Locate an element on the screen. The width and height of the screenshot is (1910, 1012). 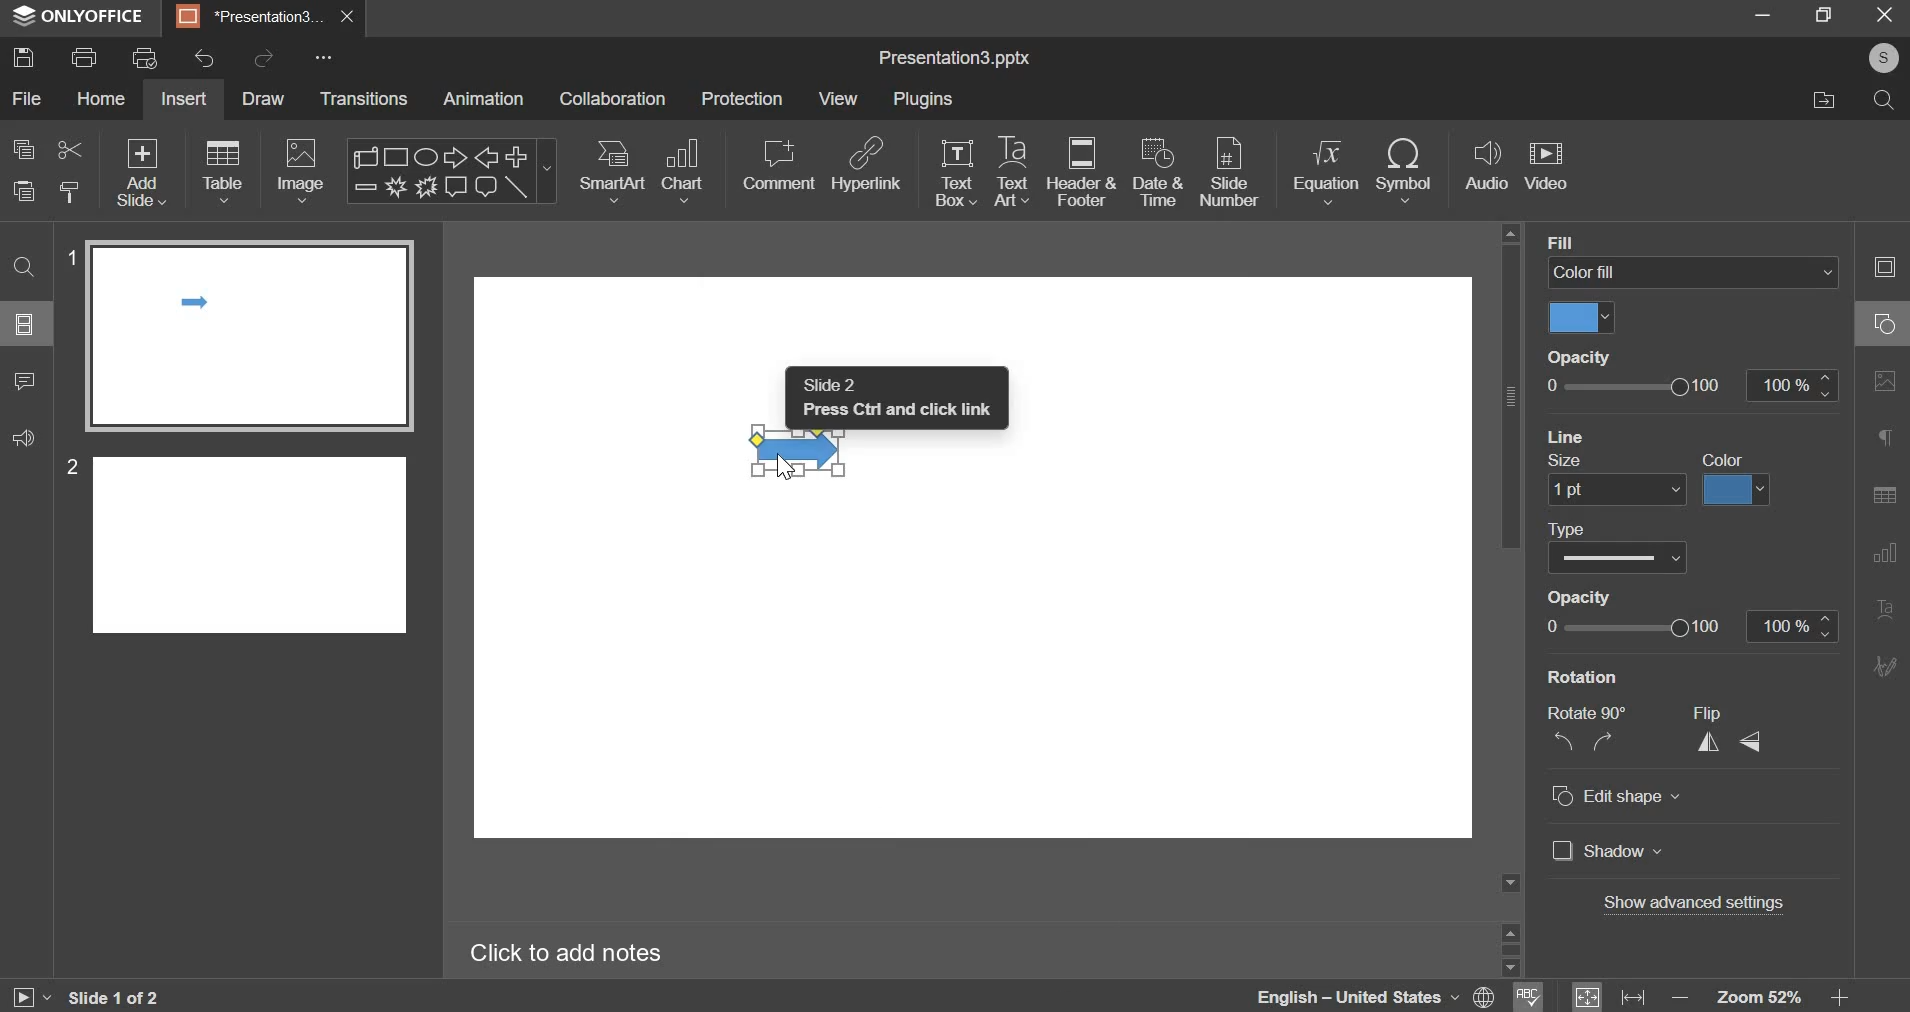
rotate clockwise is located at coordinates (1601, 740).